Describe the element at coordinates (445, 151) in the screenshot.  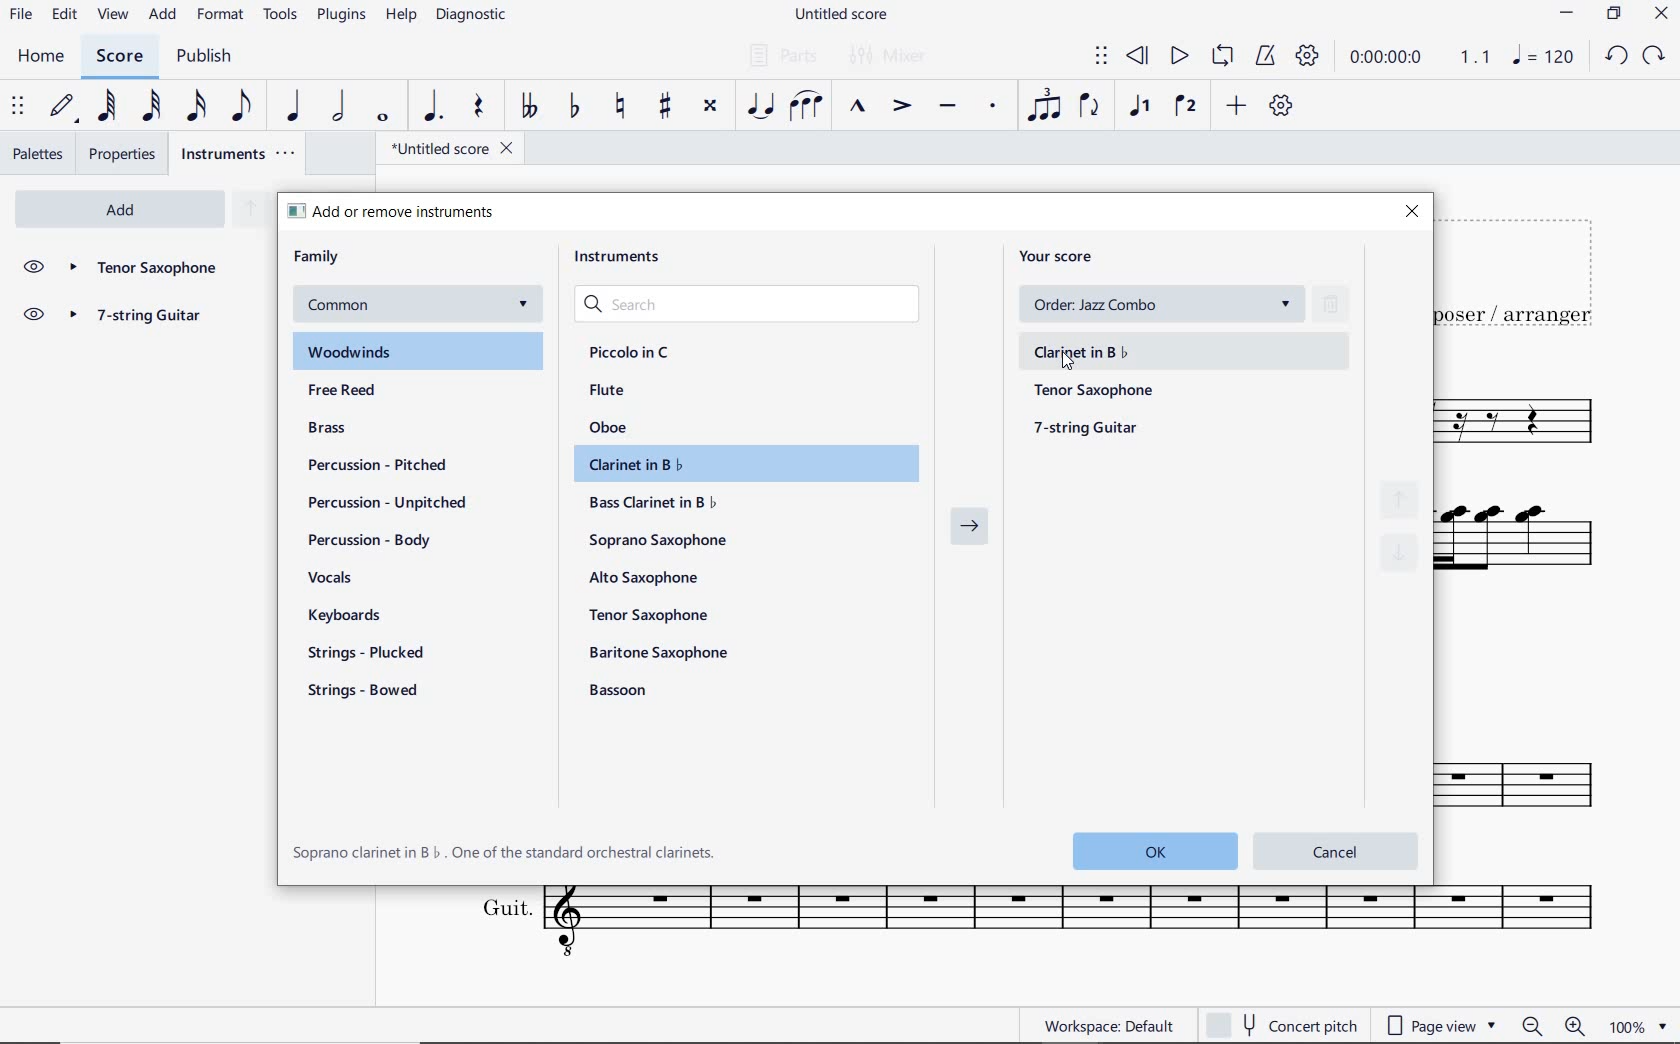
I see `FILE NAME` at that location.